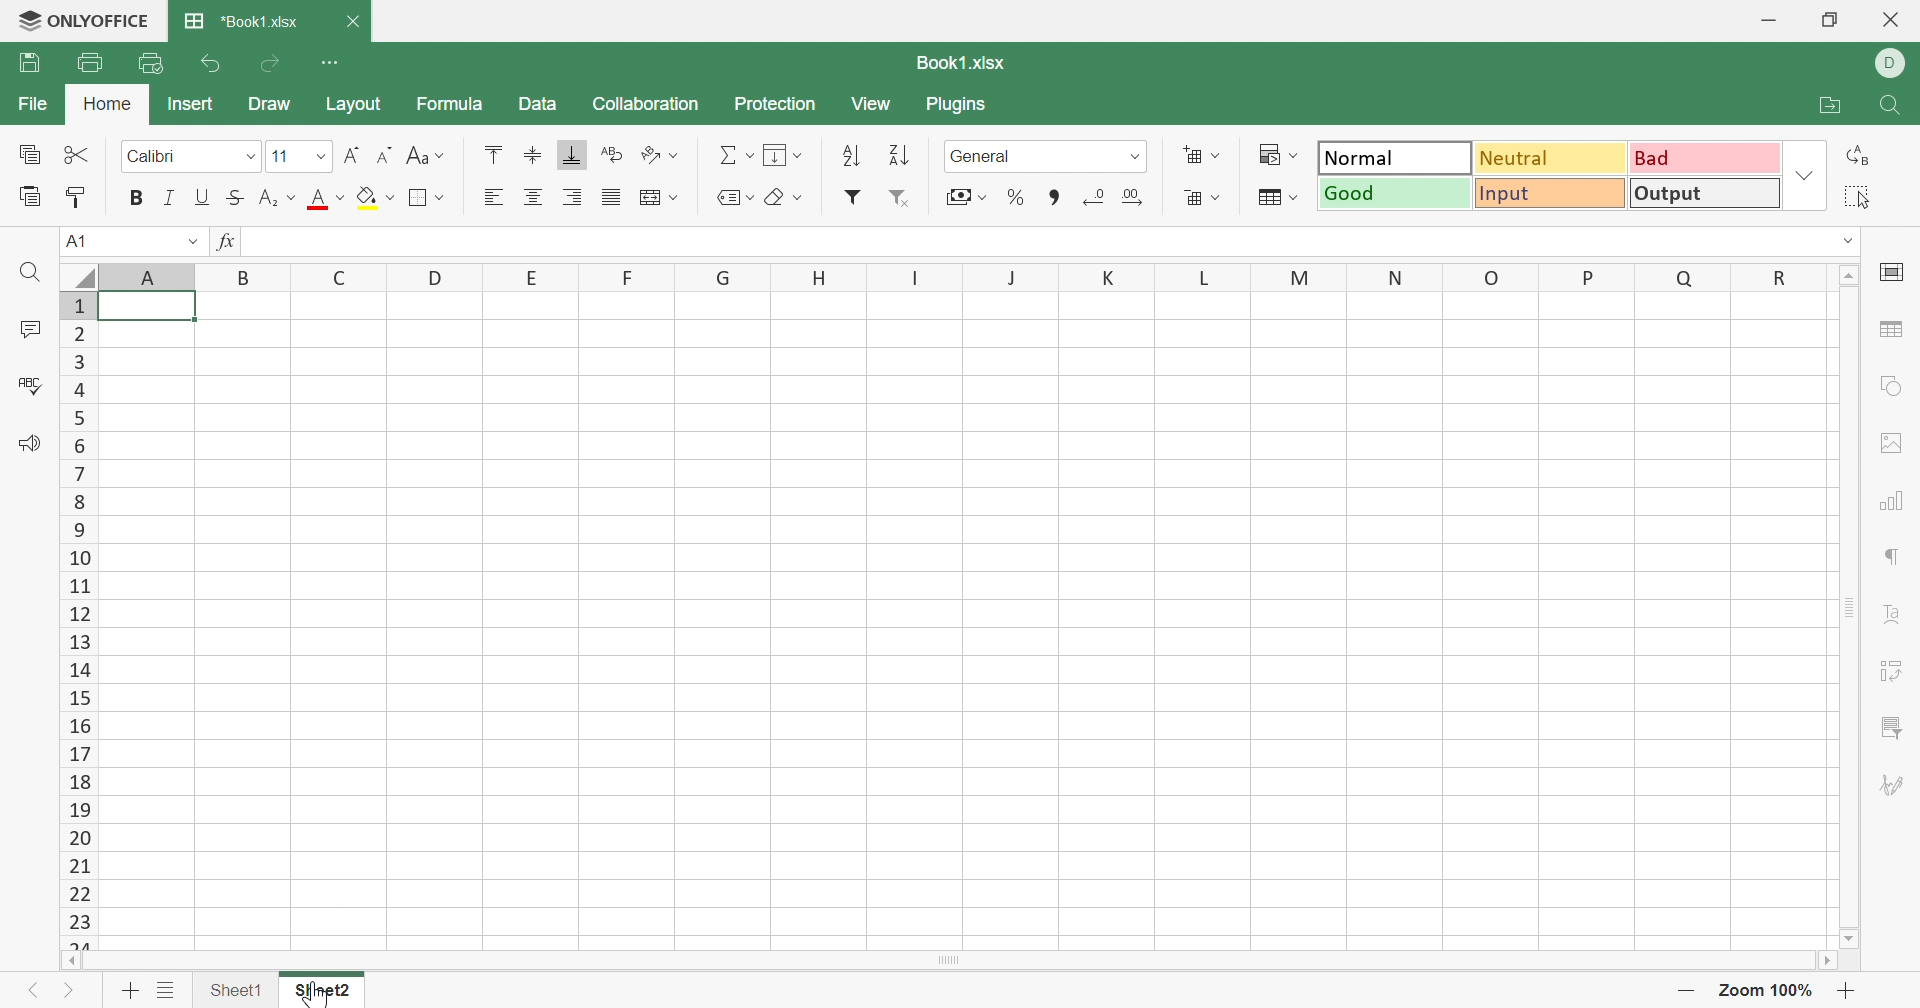 The width and height of the screenshot is (1920, 1008). Describe the element at coordinates (1546, 195) in the screenshot. I see `Input` at that location.